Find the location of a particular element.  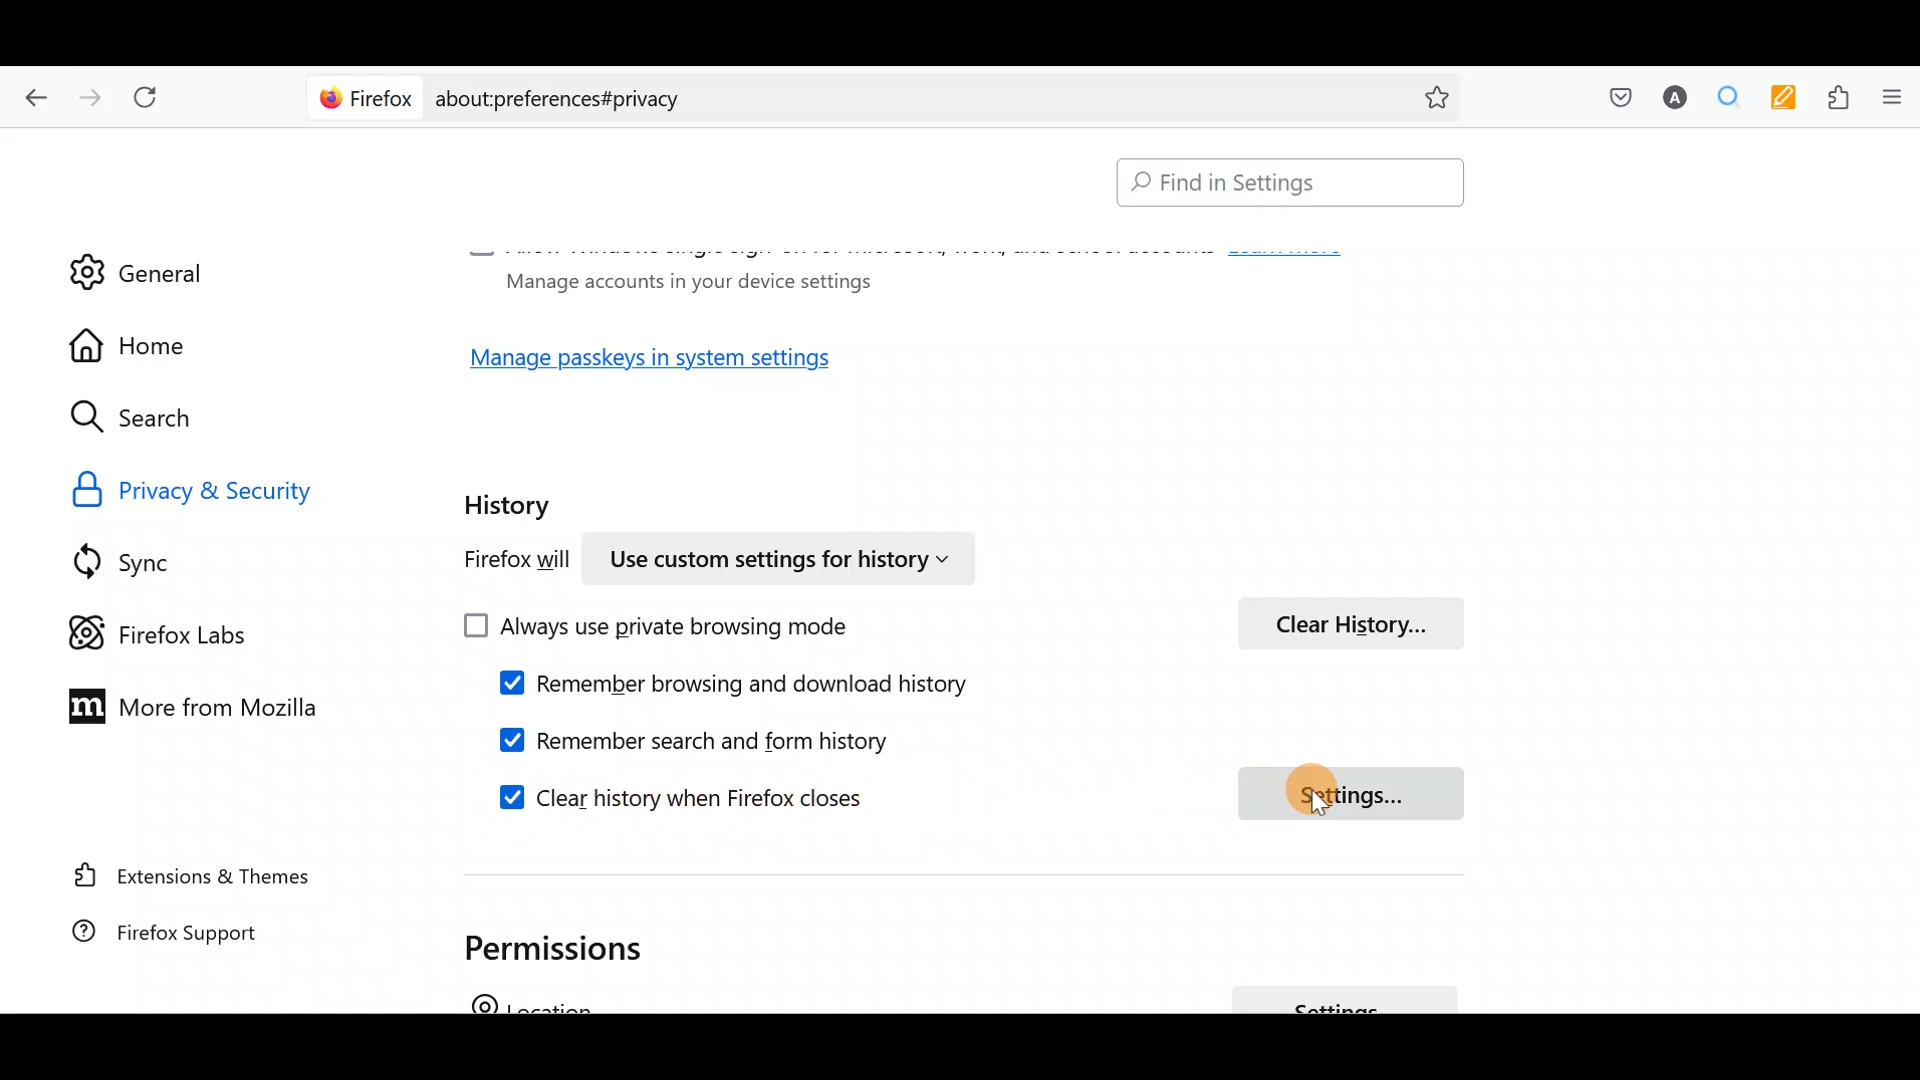

Sync is located at coordinates (149, 561).